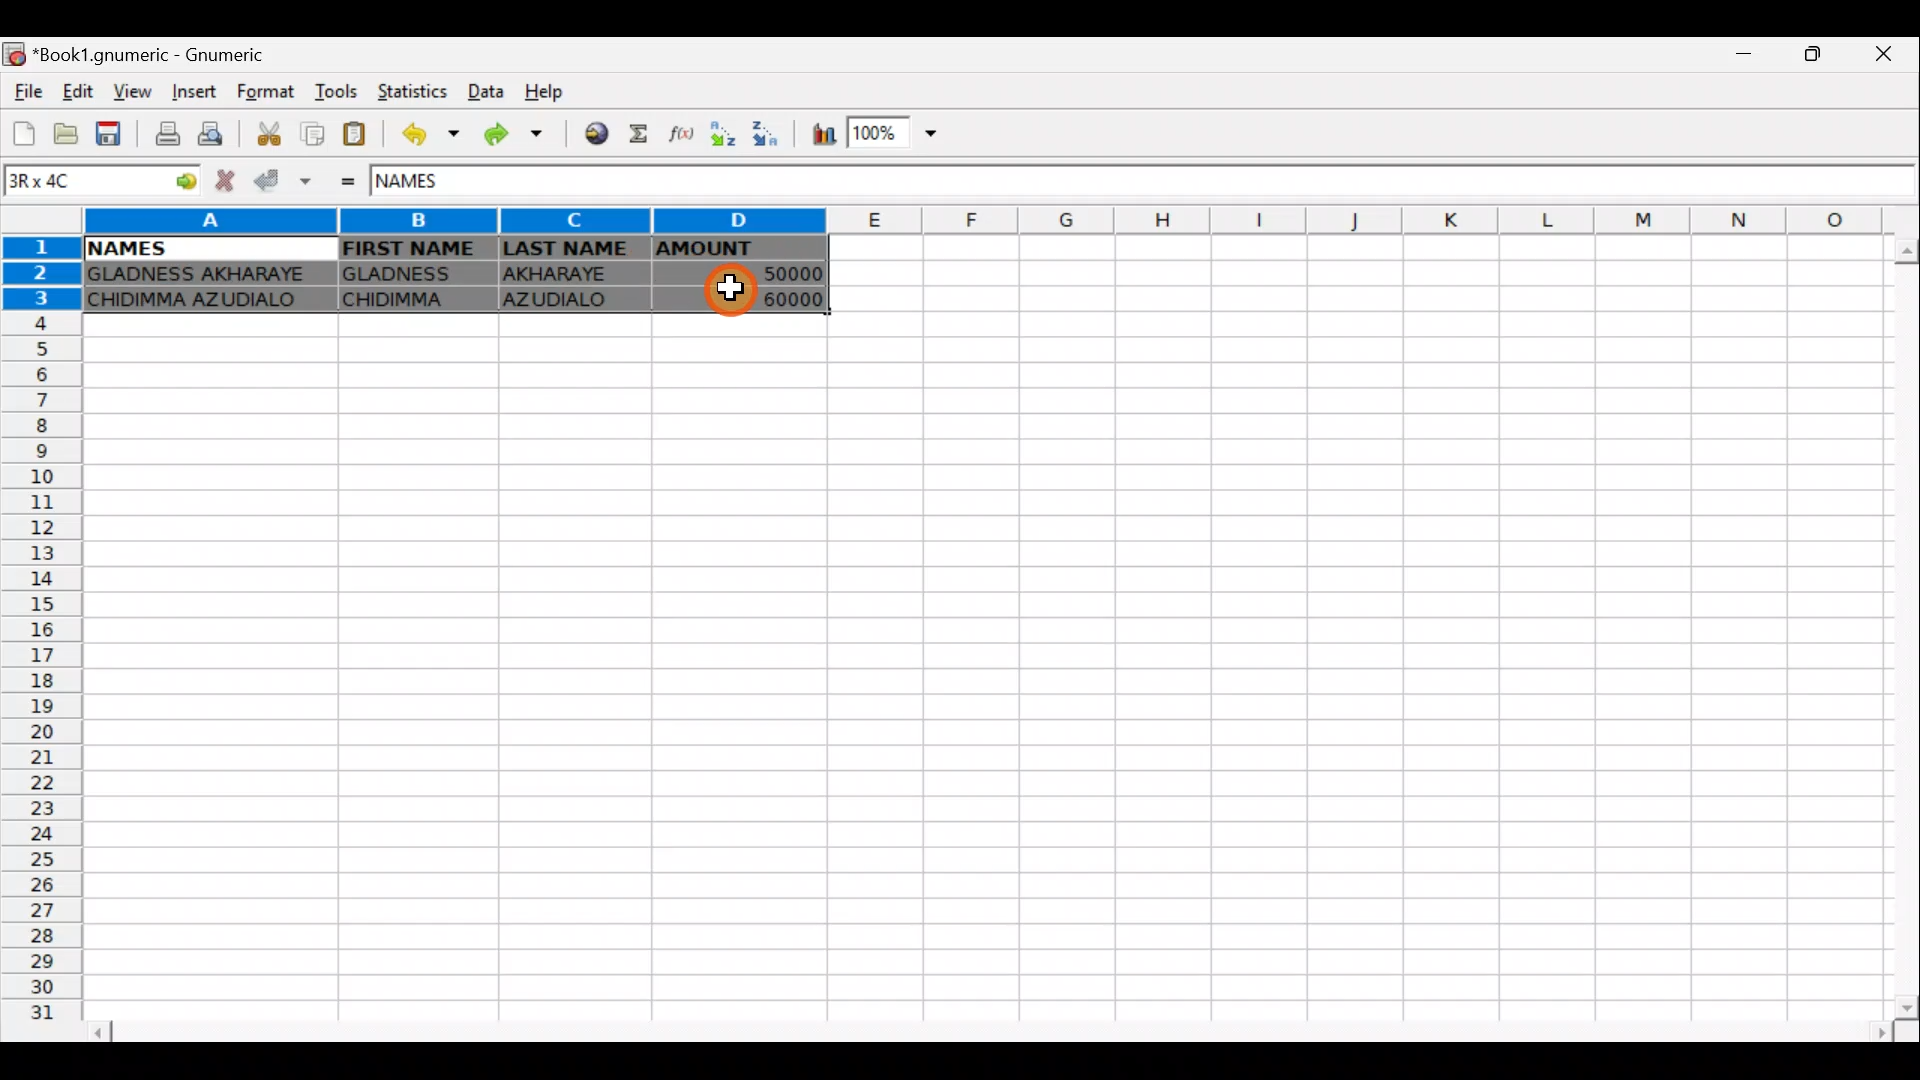 The width and height of the screenshot is (1920, 1080). I want to click on Undo last action, so click(433, 134).